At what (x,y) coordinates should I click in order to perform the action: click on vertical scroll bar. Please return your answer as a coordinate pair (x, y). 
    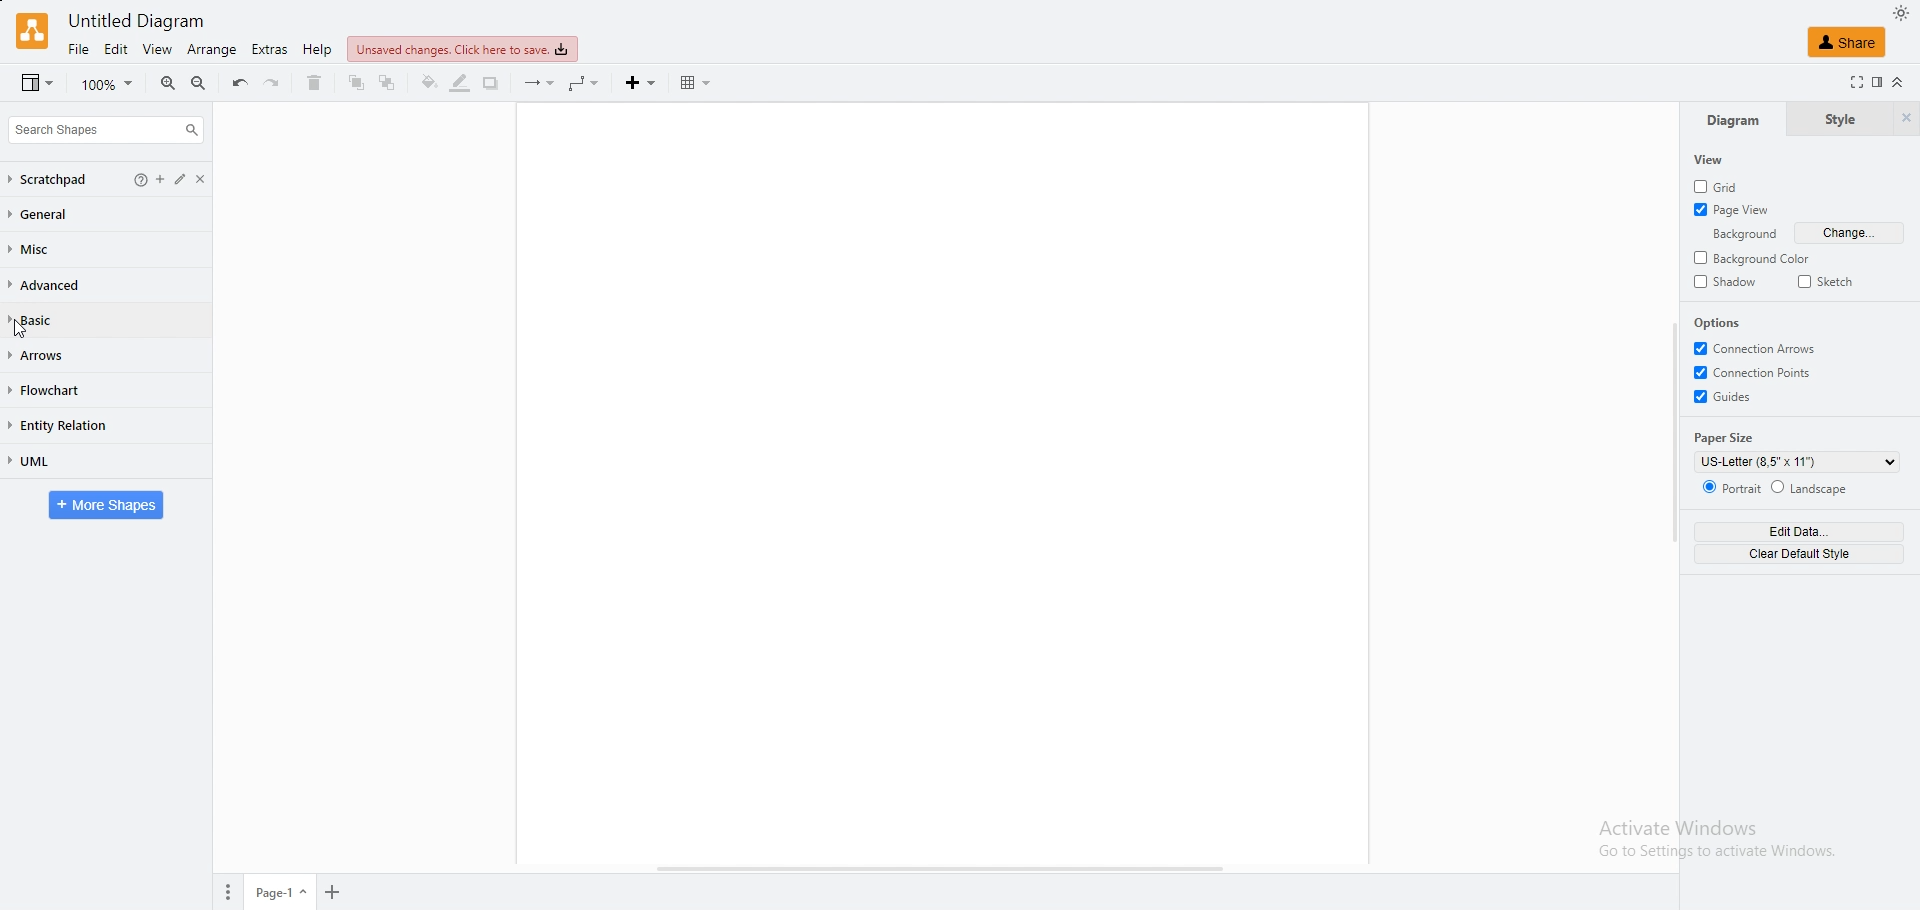
    Looking at the image, I should click on (1673, 431).